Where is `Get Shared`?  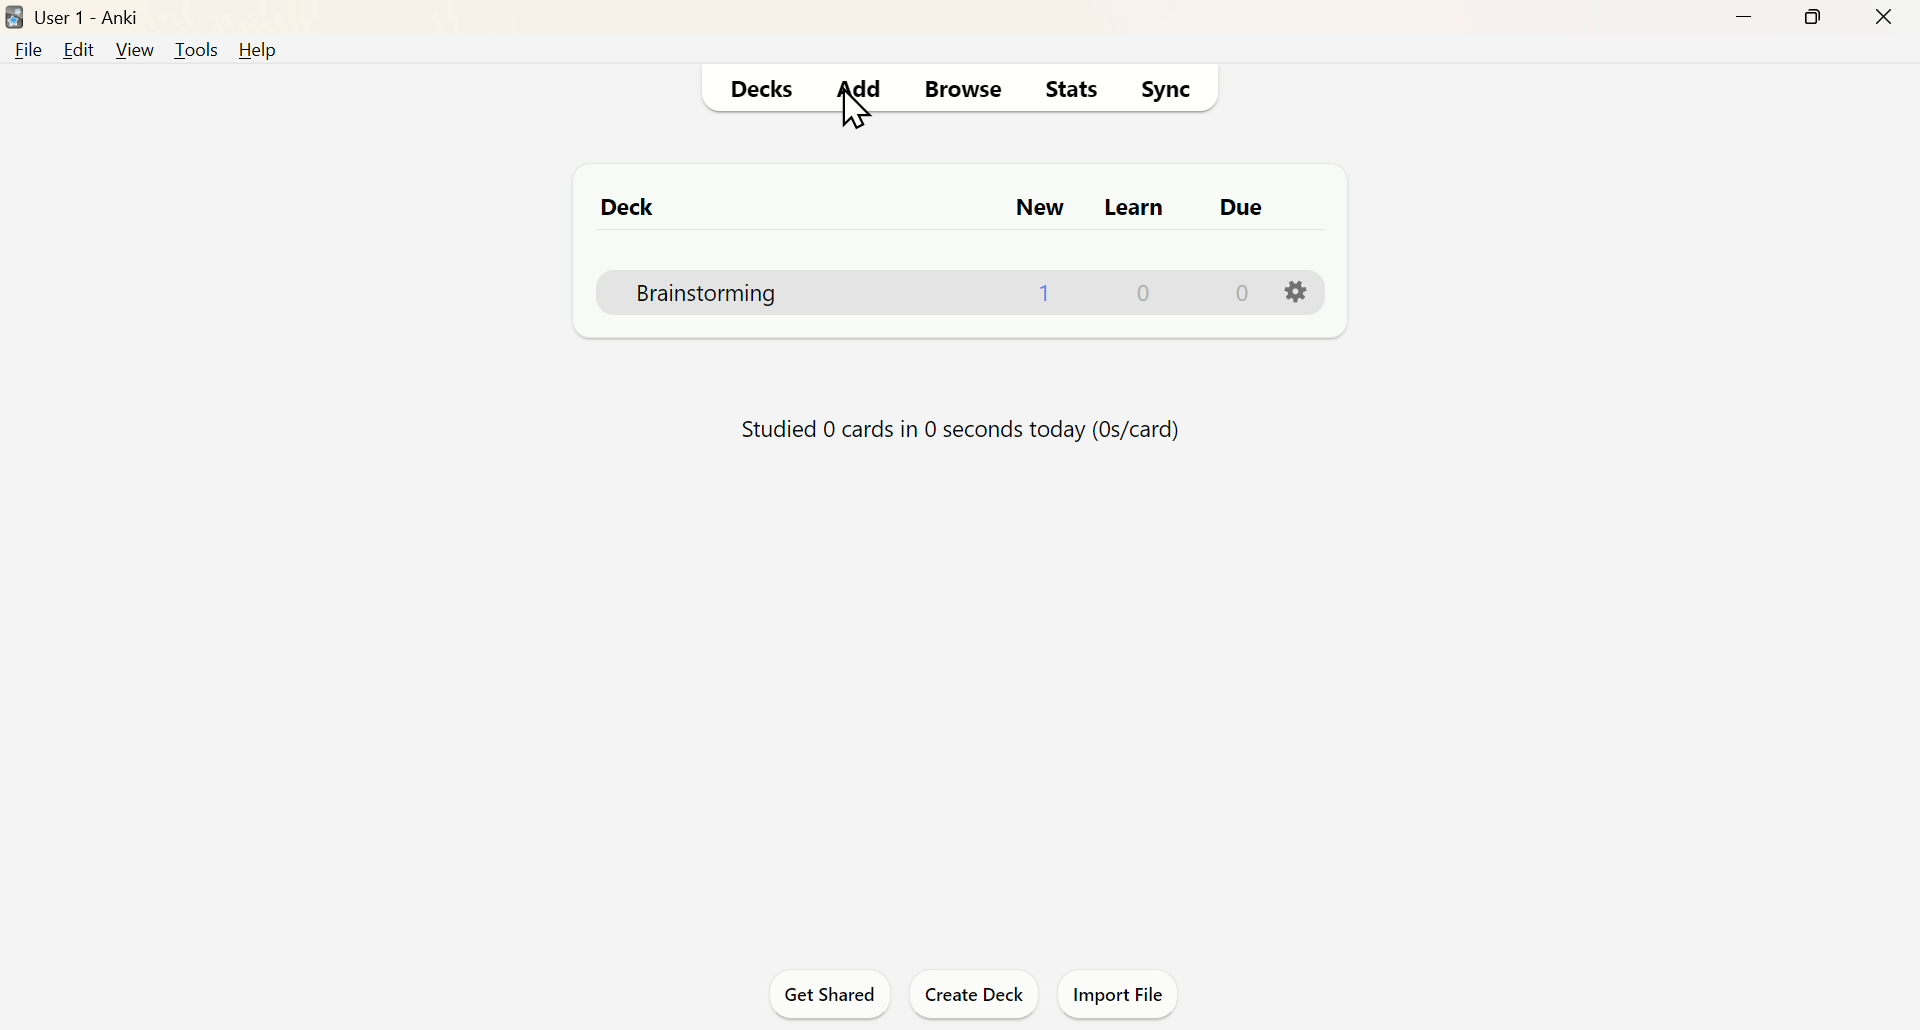 Get Shared is located at coordinates (837, 995).